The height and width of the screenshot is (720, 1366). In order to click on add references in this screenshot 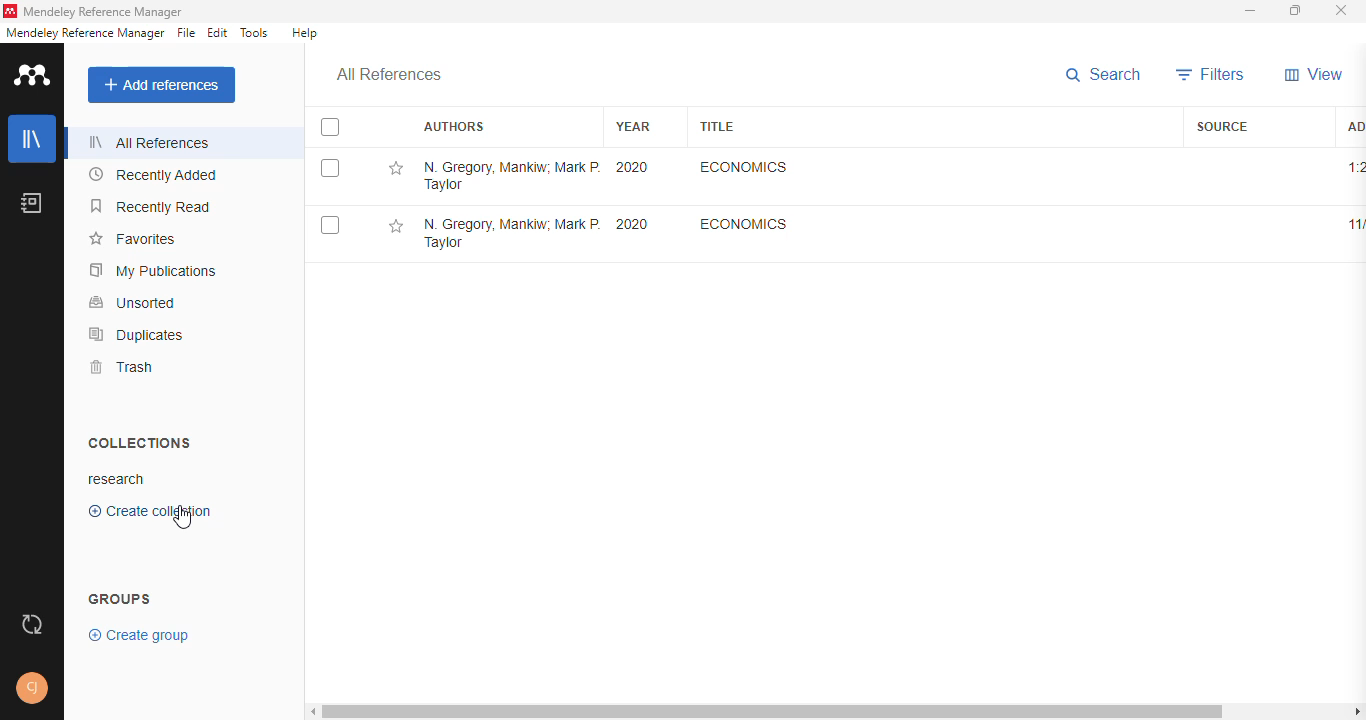, I will do `click(162, 85)`.